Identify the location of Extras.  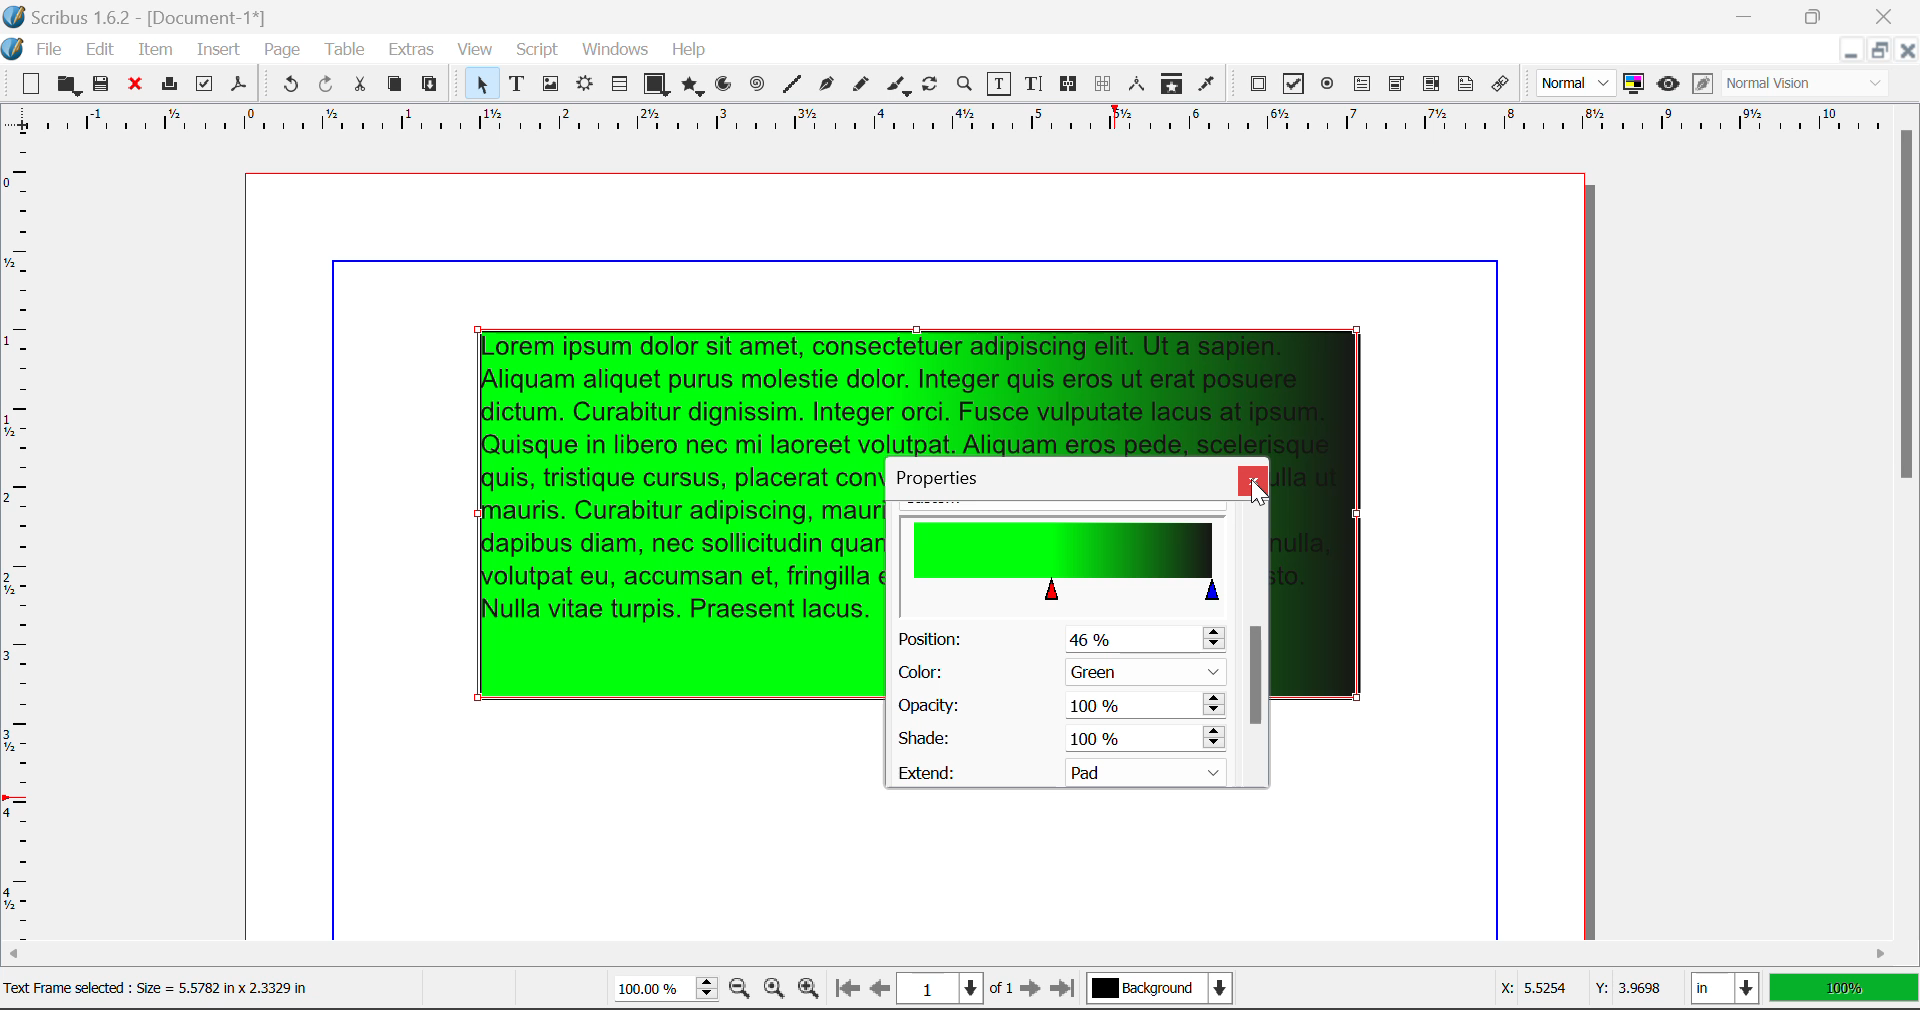
(414, 50).